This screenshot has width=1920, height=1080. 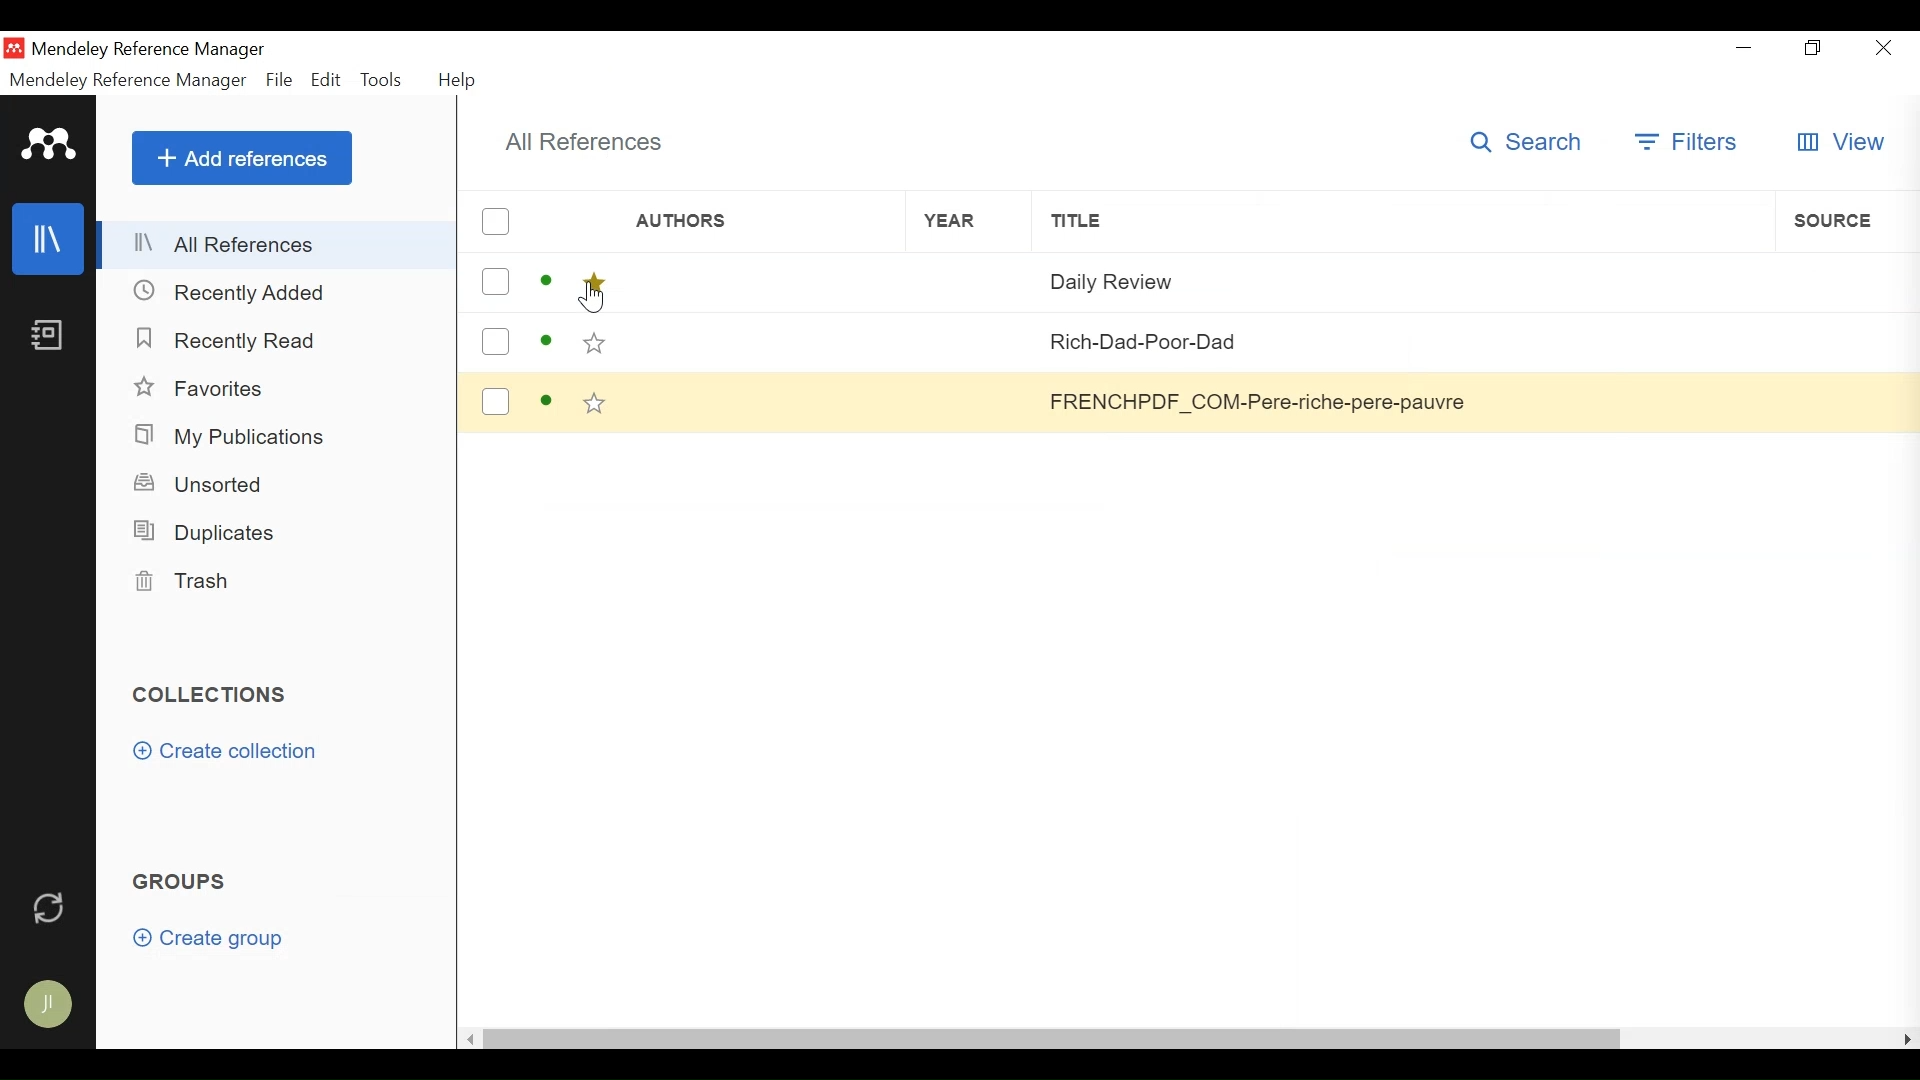 I want to click on Duplicates, so click(x=209, y=531).